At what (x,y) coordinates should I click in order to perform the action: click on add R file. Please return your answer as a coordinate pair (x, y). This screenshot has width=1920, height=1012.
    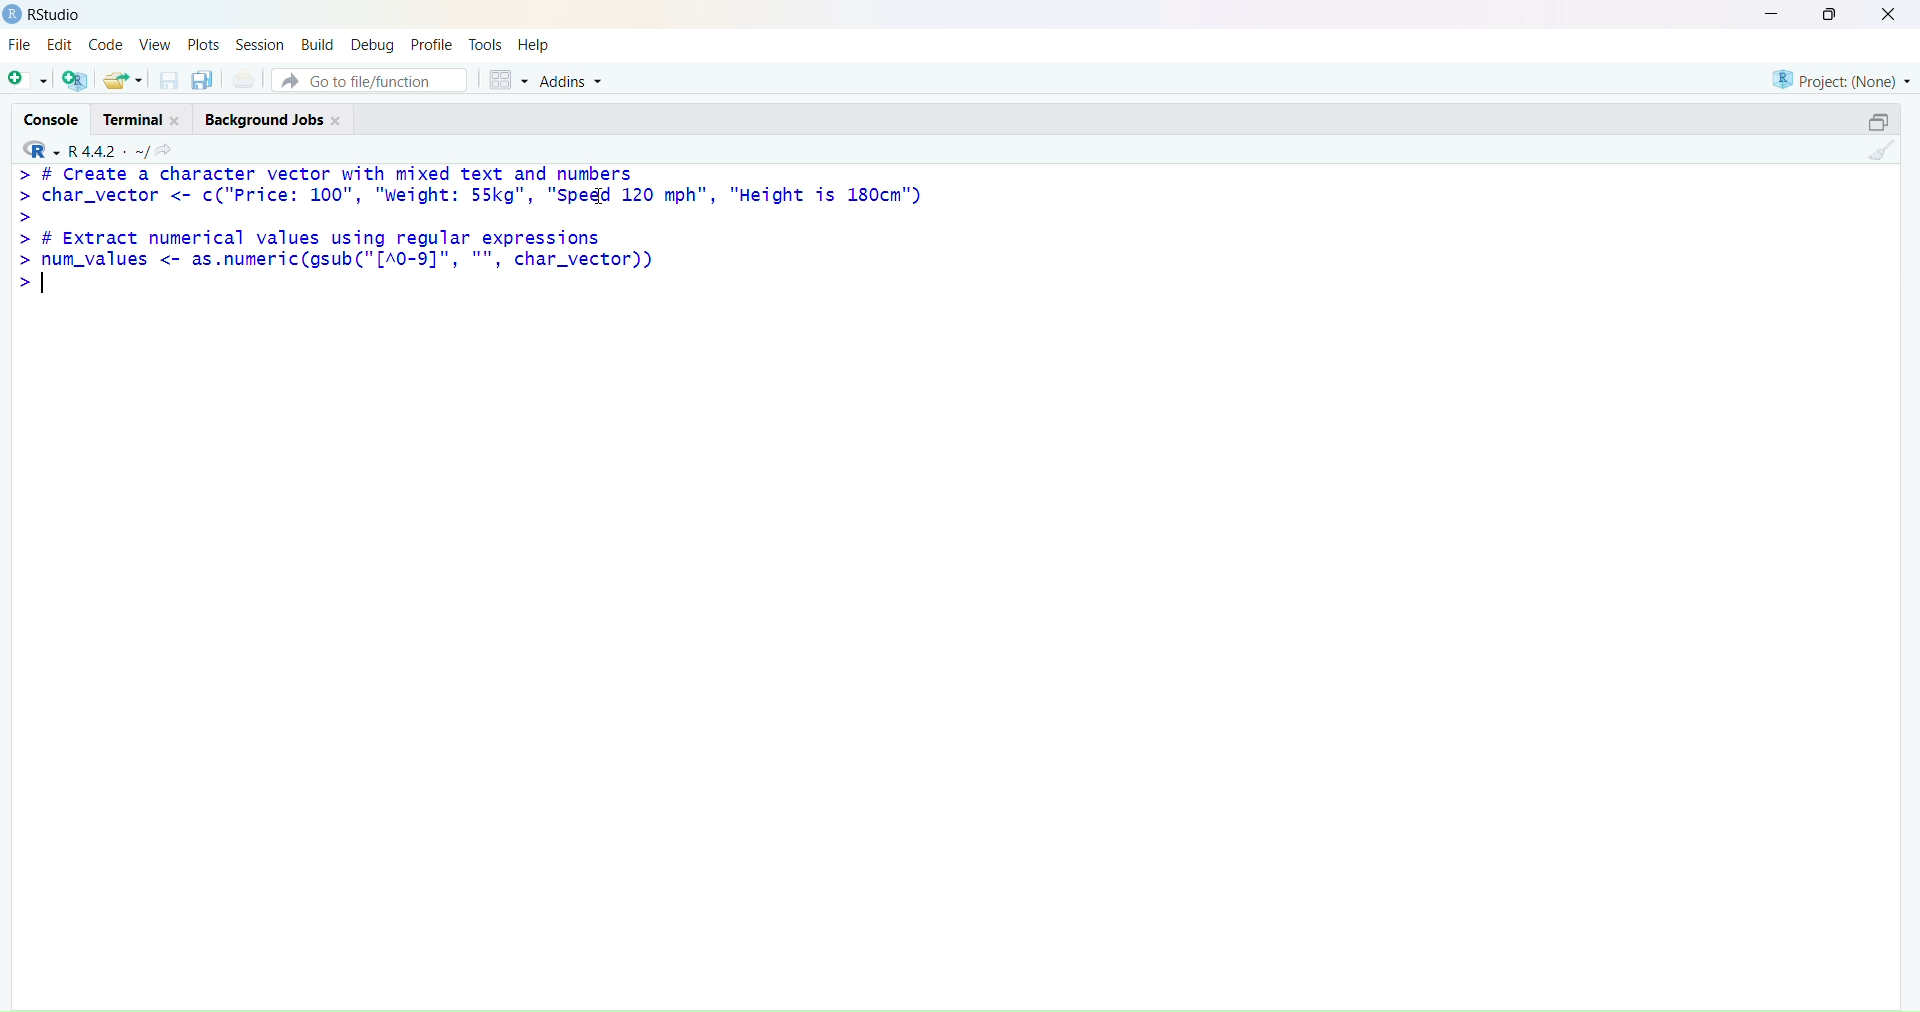
    Looking at the image, I should click on (75, 80).